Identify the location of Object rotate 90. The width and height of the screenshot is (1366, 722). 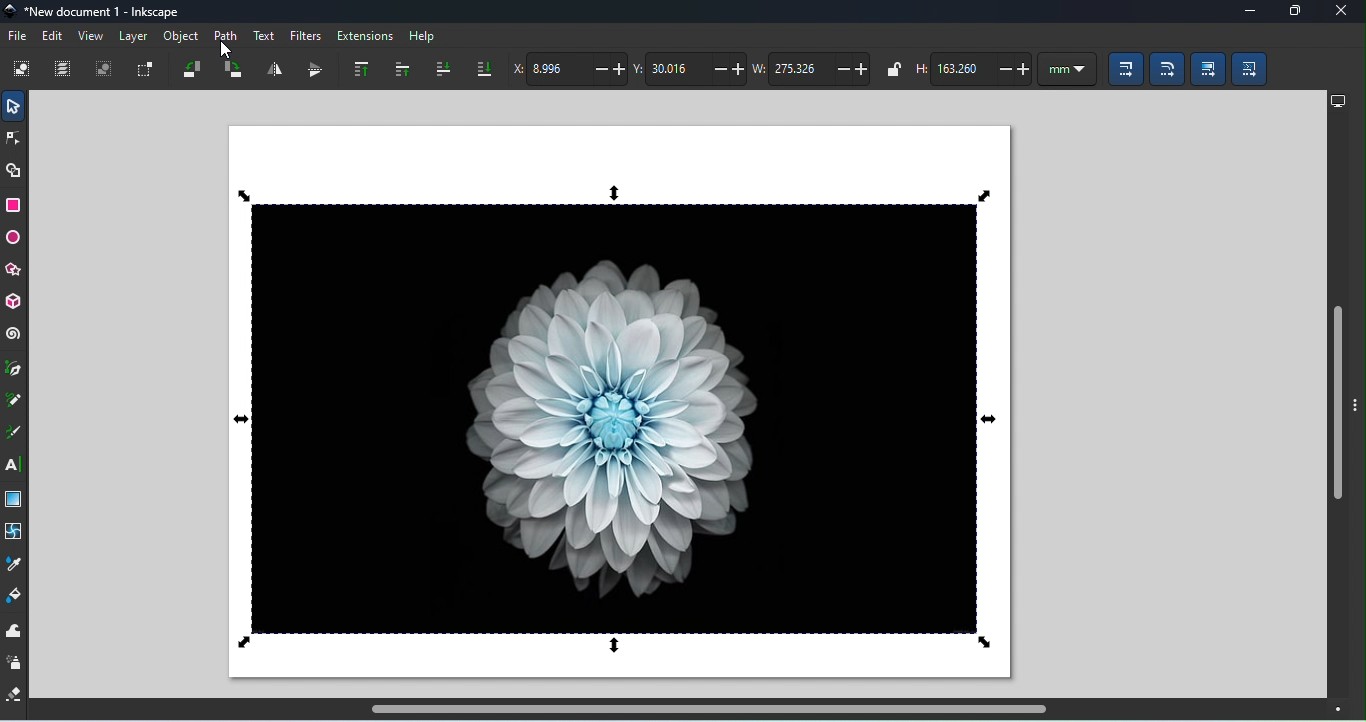
(233, 70).